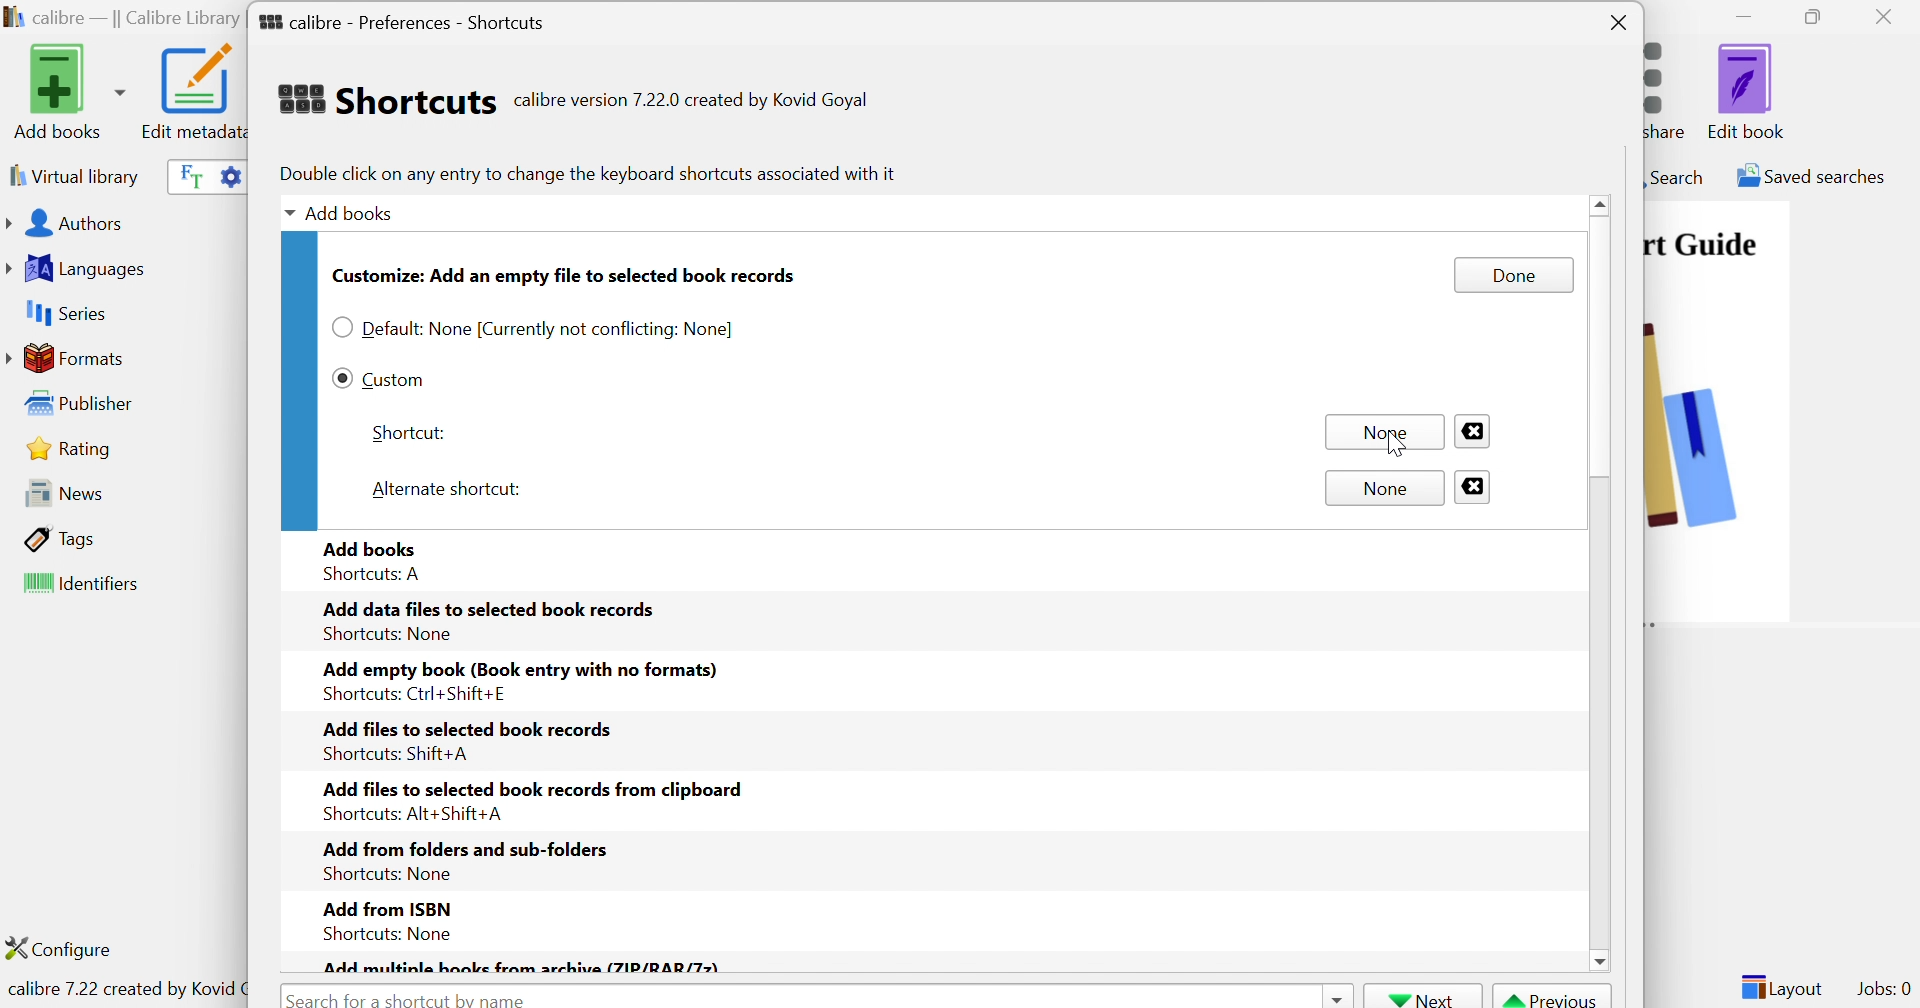 The image size is (1920, 1008). What do you see at coordinates (381, 933) in the screenshot?
I see `Shortcuts: None` at bounding box center [381, 933].